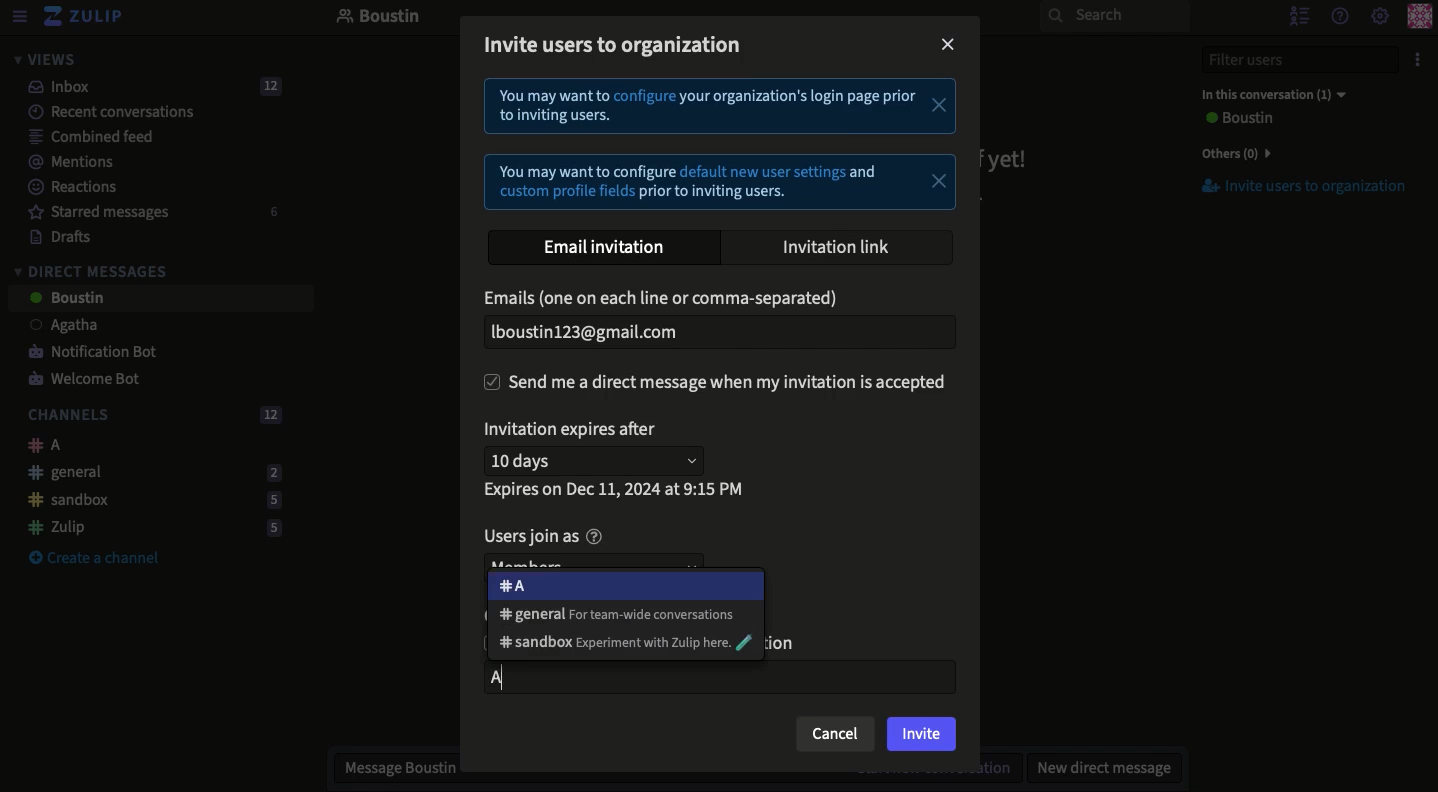 The image size is (1438, 792). I want to click on Hide users list, so click(1297, 15).